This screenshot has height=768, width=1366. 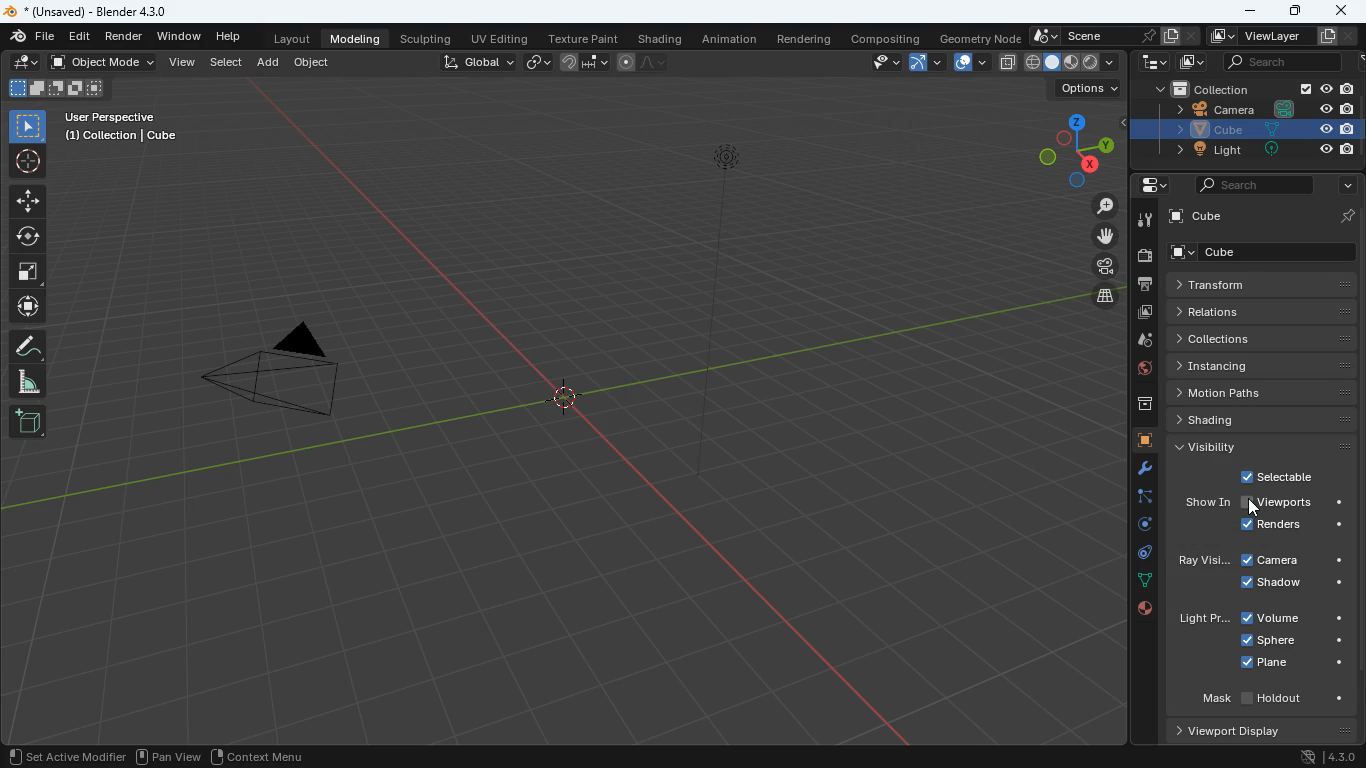 I want to click on search, so click(x=1280, y=63).